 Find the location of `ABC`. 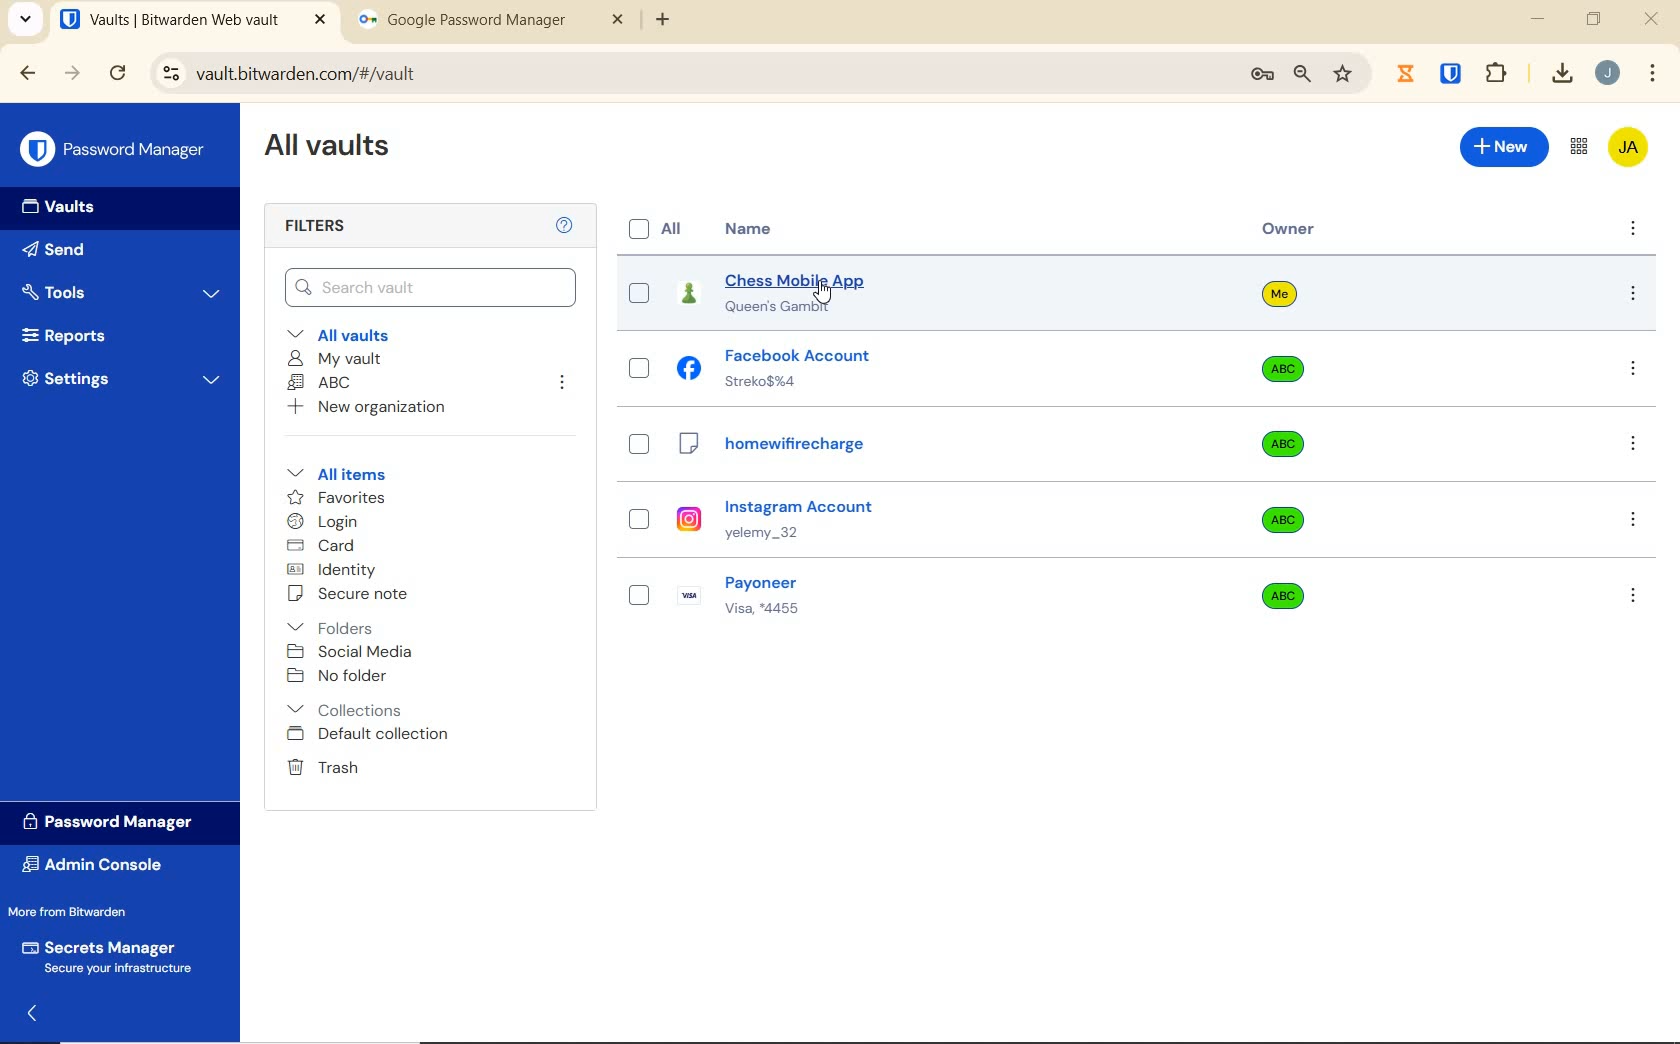

ABC is located at coordinates (322, 382).